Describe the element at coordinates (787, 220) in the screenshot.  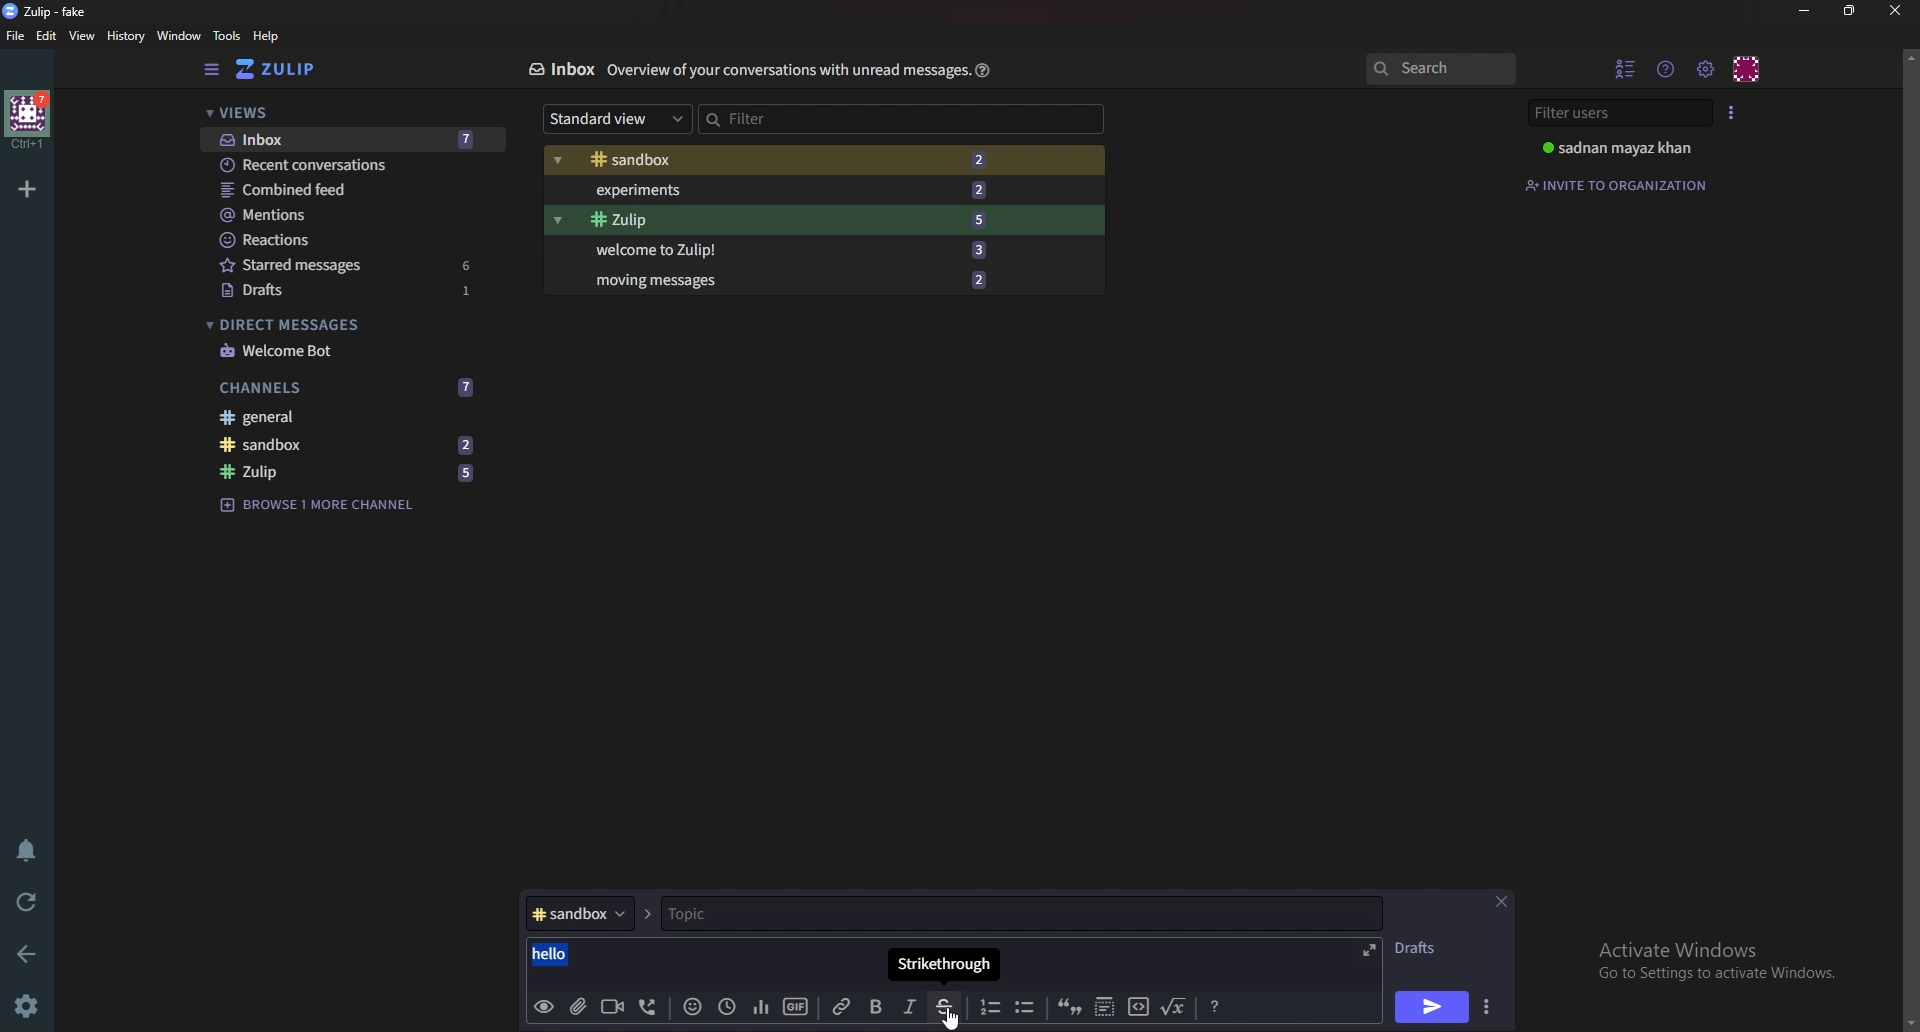
I see `Zulip` at that location.